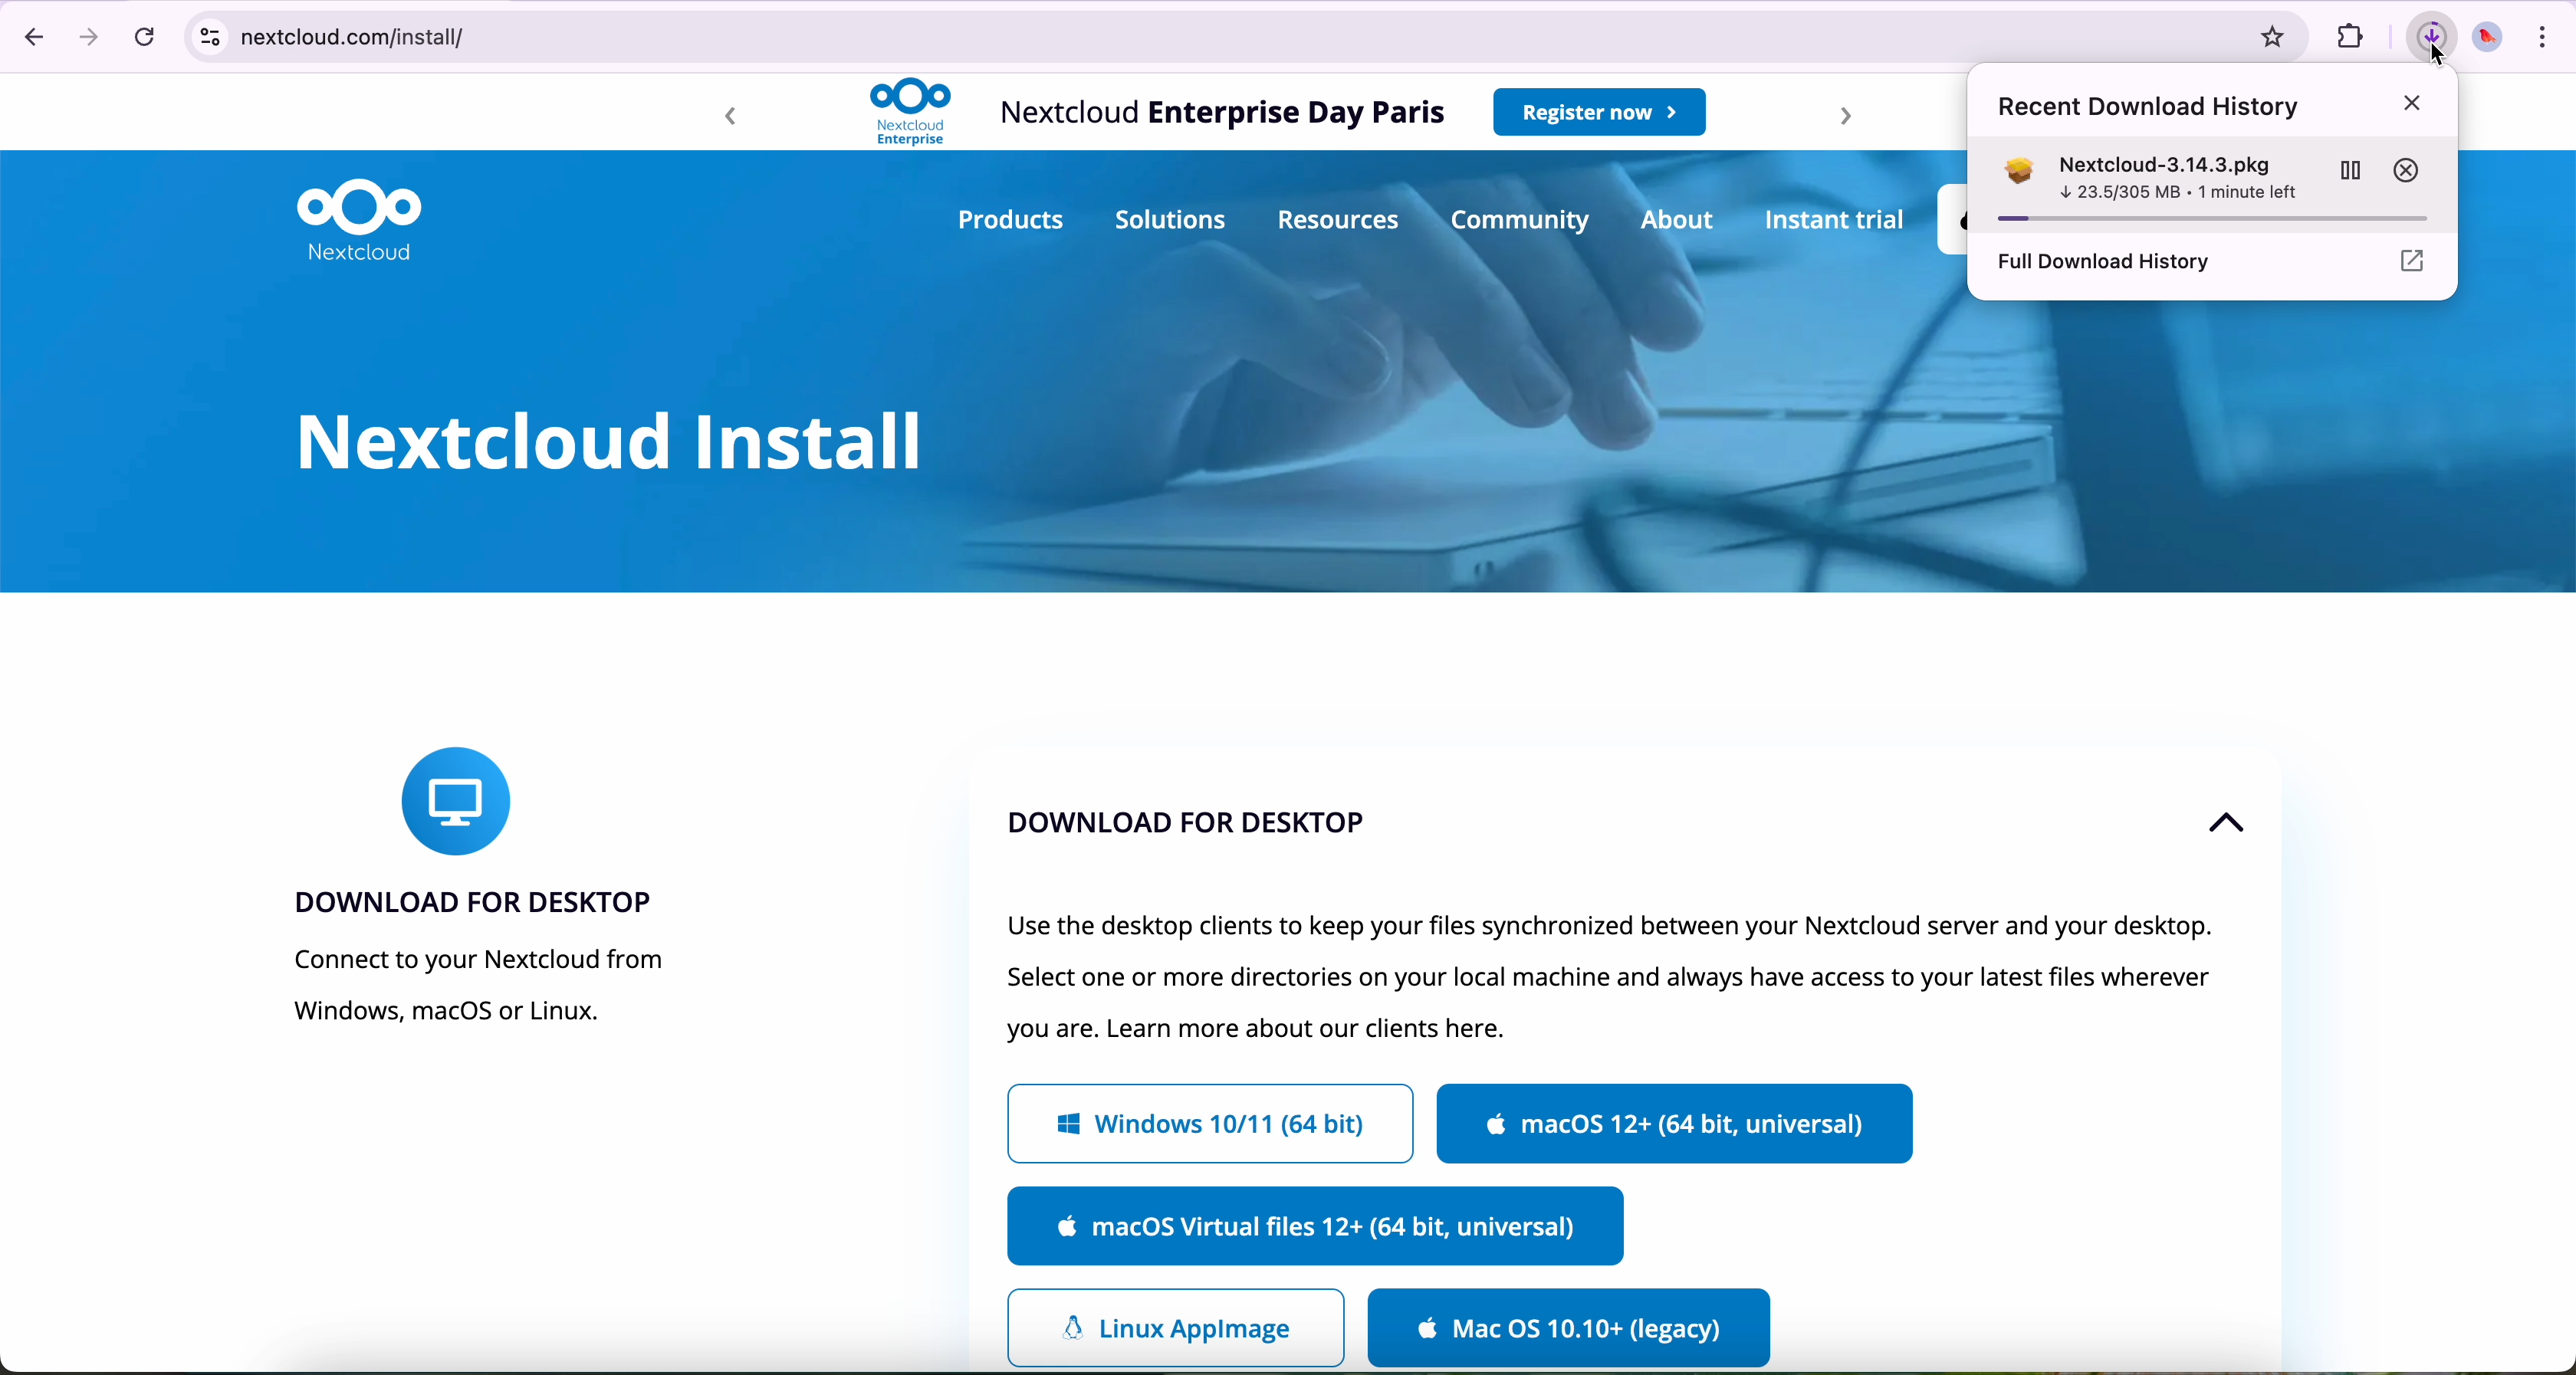  I want to click on Nextcloud logo, so click(362, 216).